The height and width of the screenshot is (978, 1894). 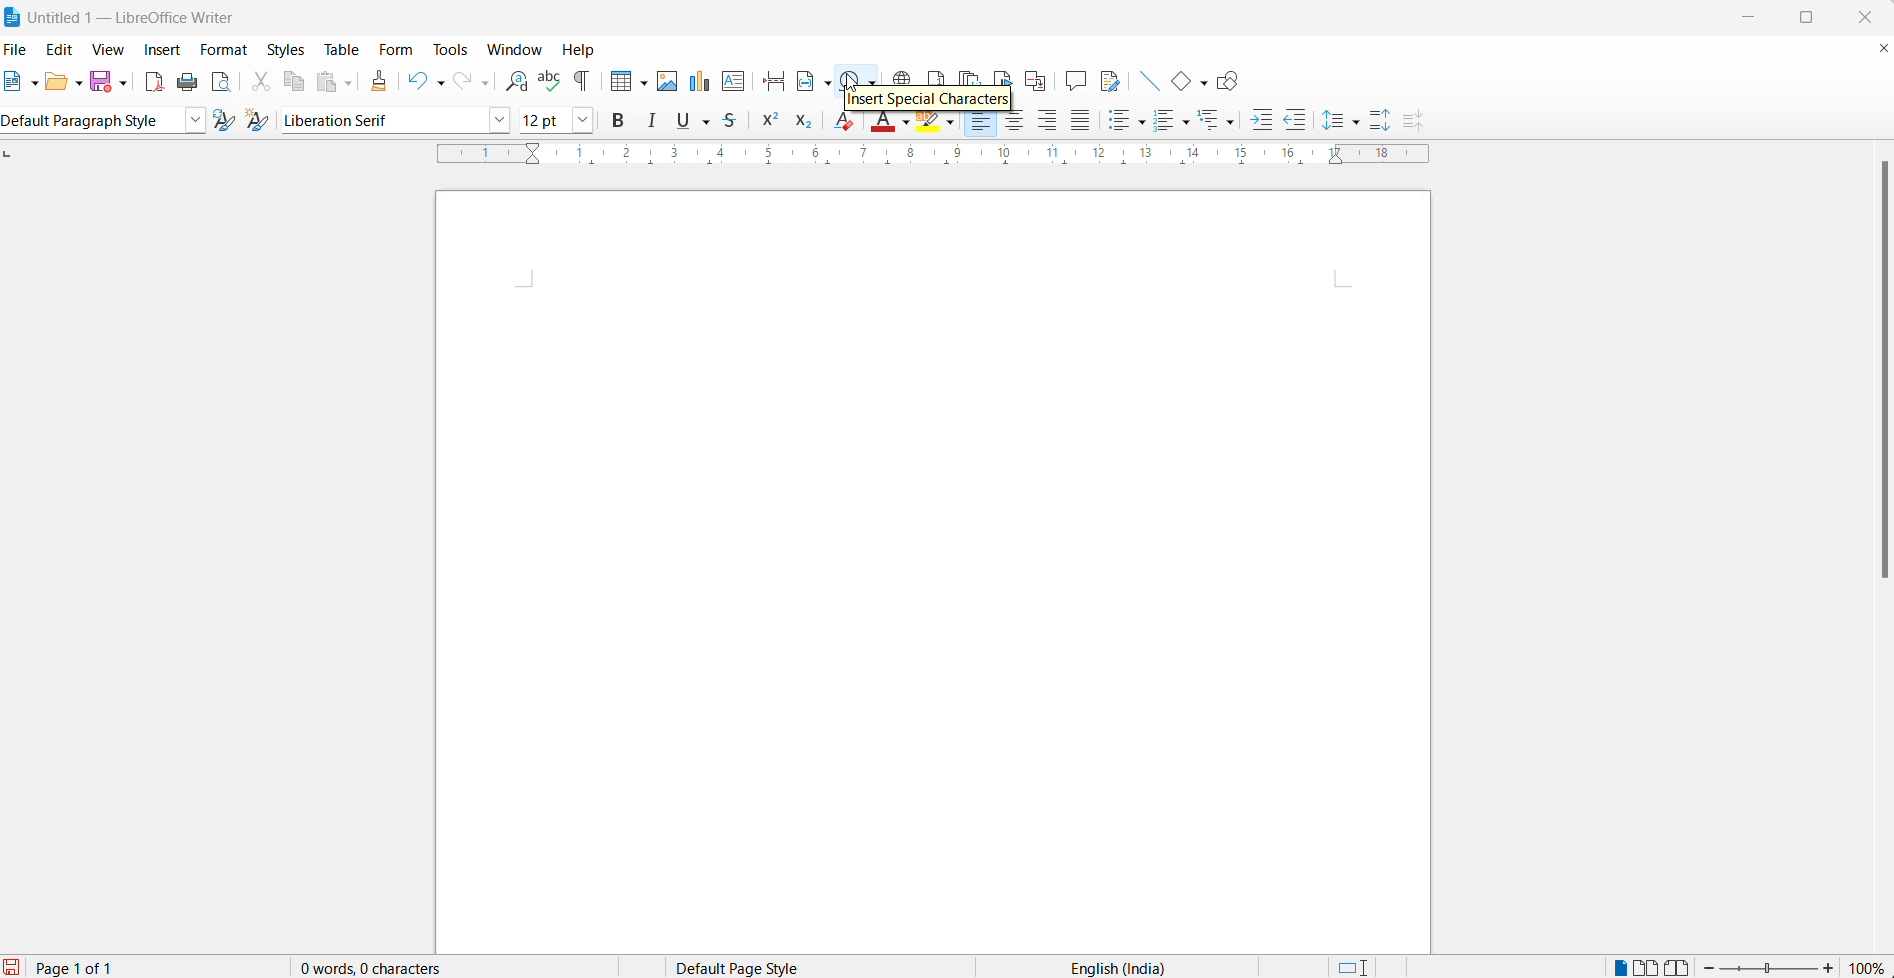 I want to click on export as pdf, so click(x=150, y=82).